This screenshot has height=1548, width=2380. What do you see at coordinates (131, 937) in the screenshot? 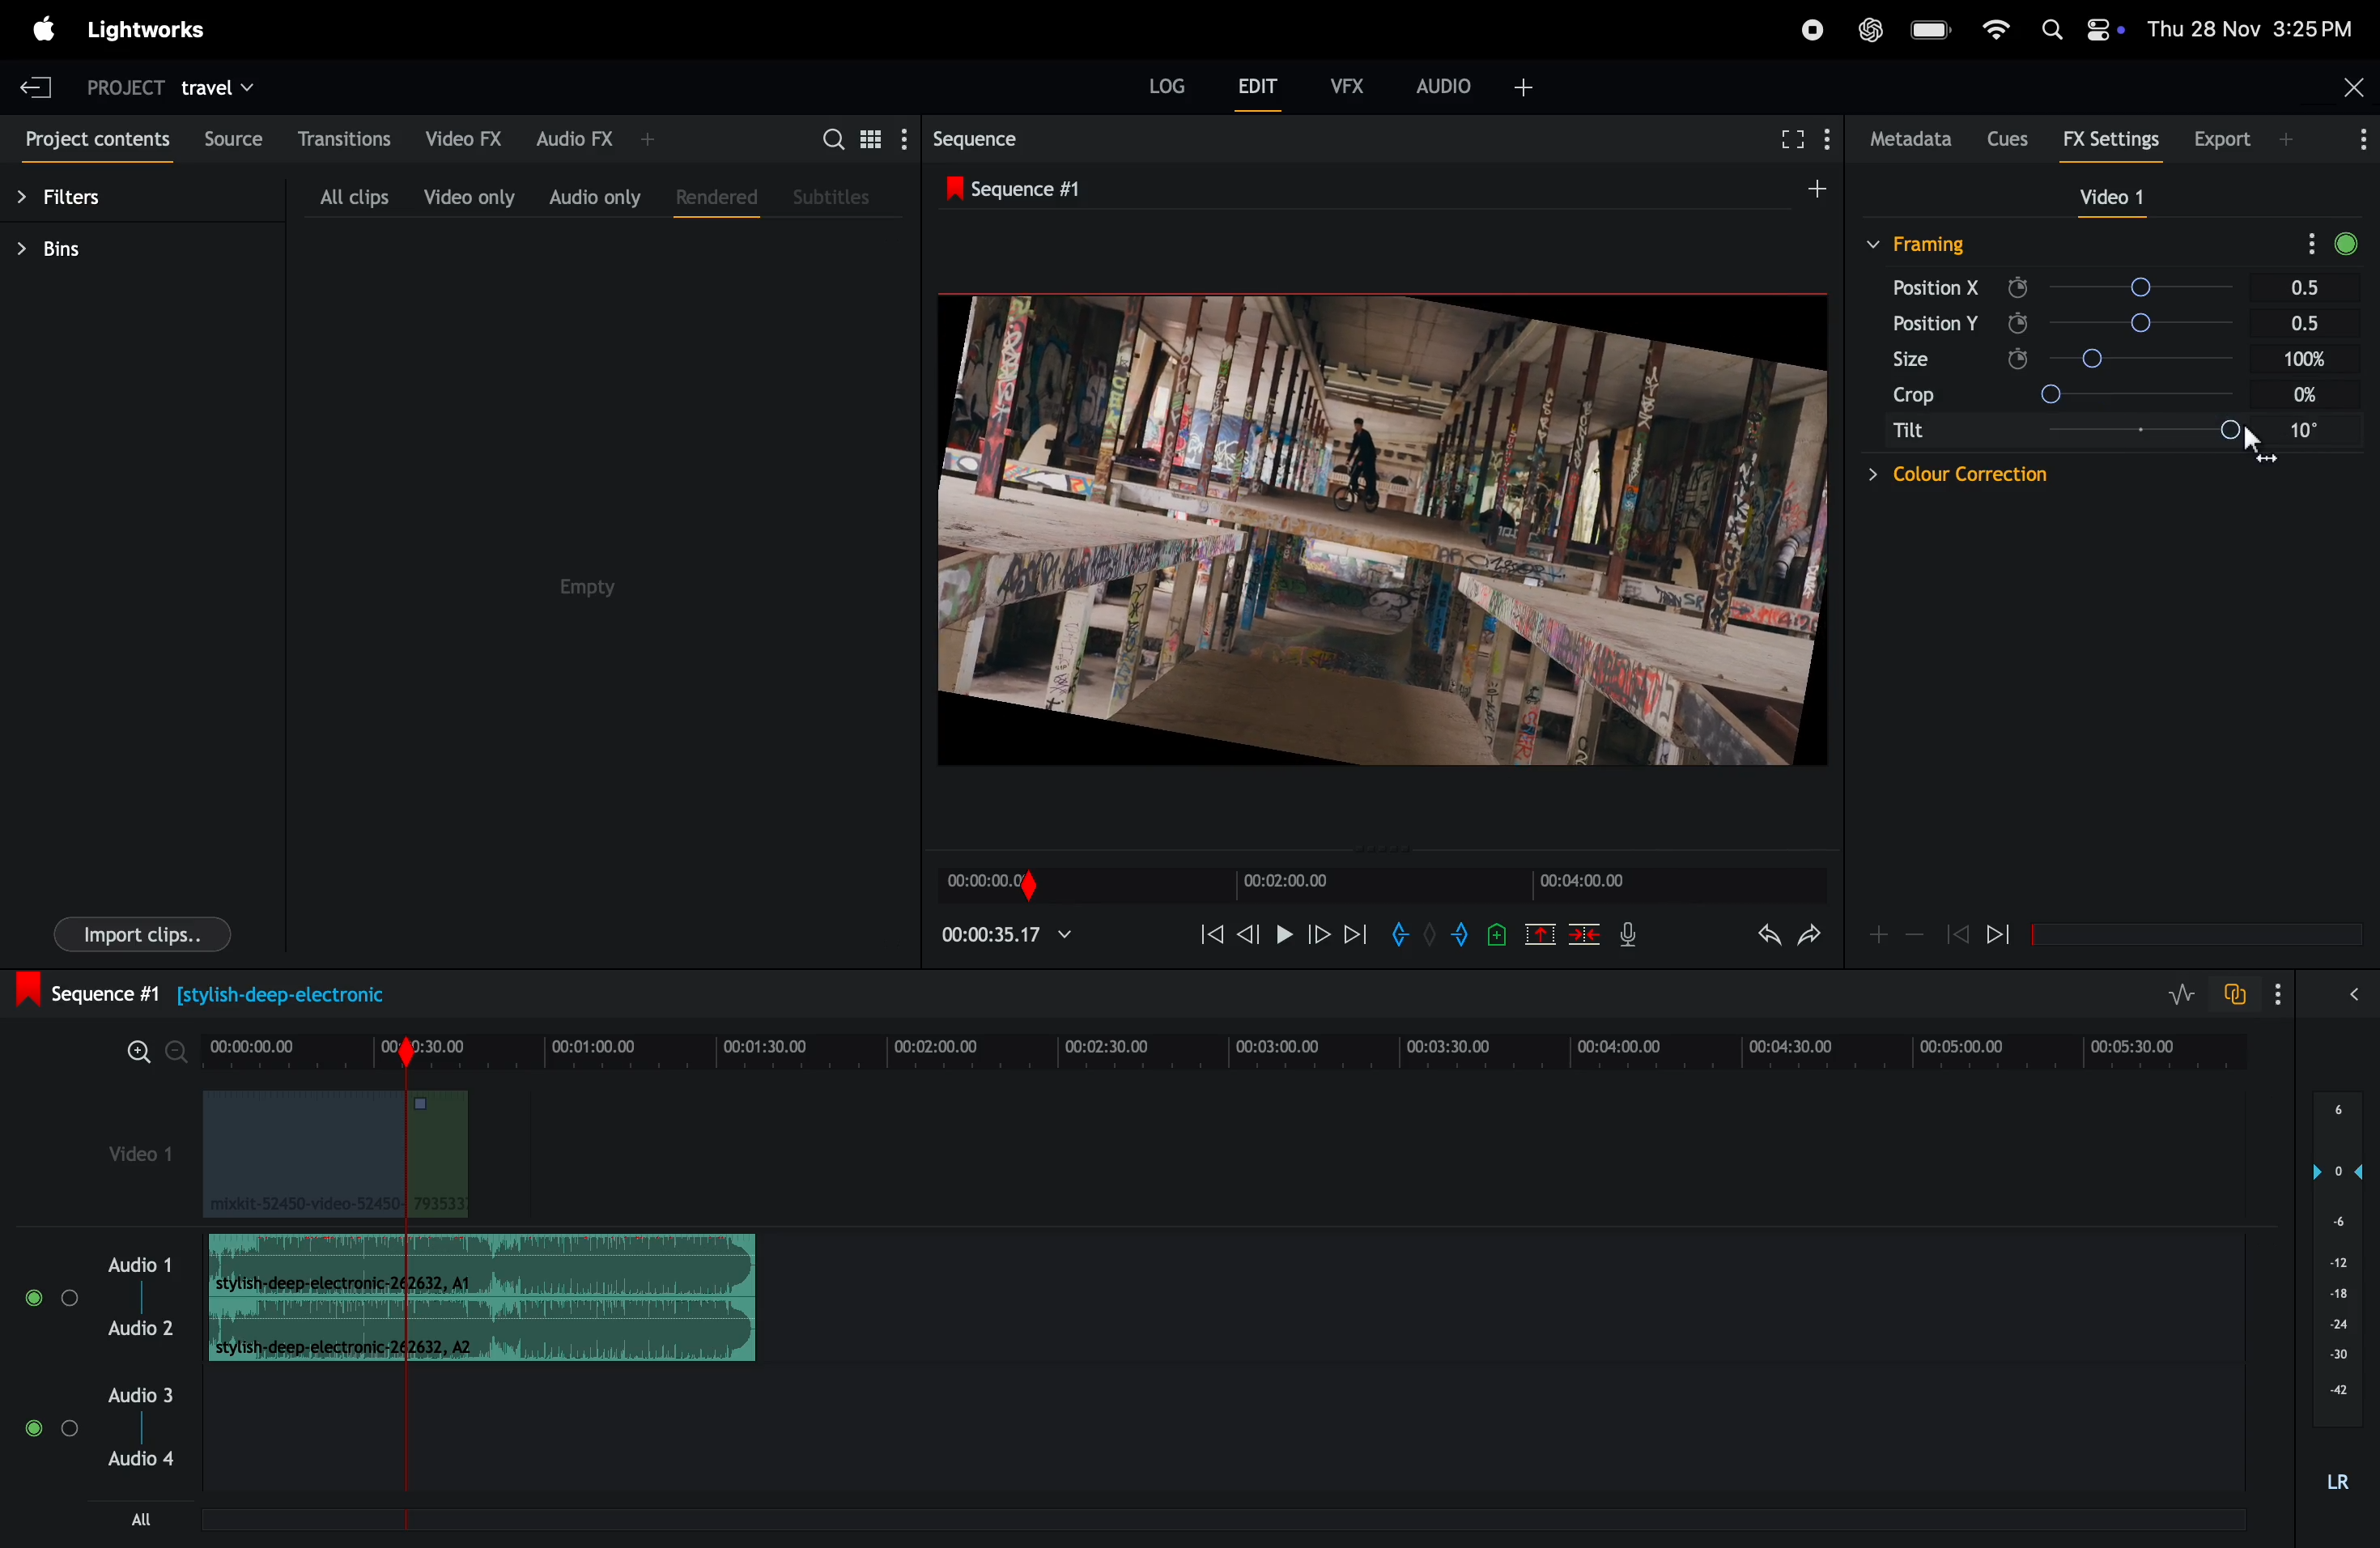
I see `import clips` at bounding box center [131, 937].